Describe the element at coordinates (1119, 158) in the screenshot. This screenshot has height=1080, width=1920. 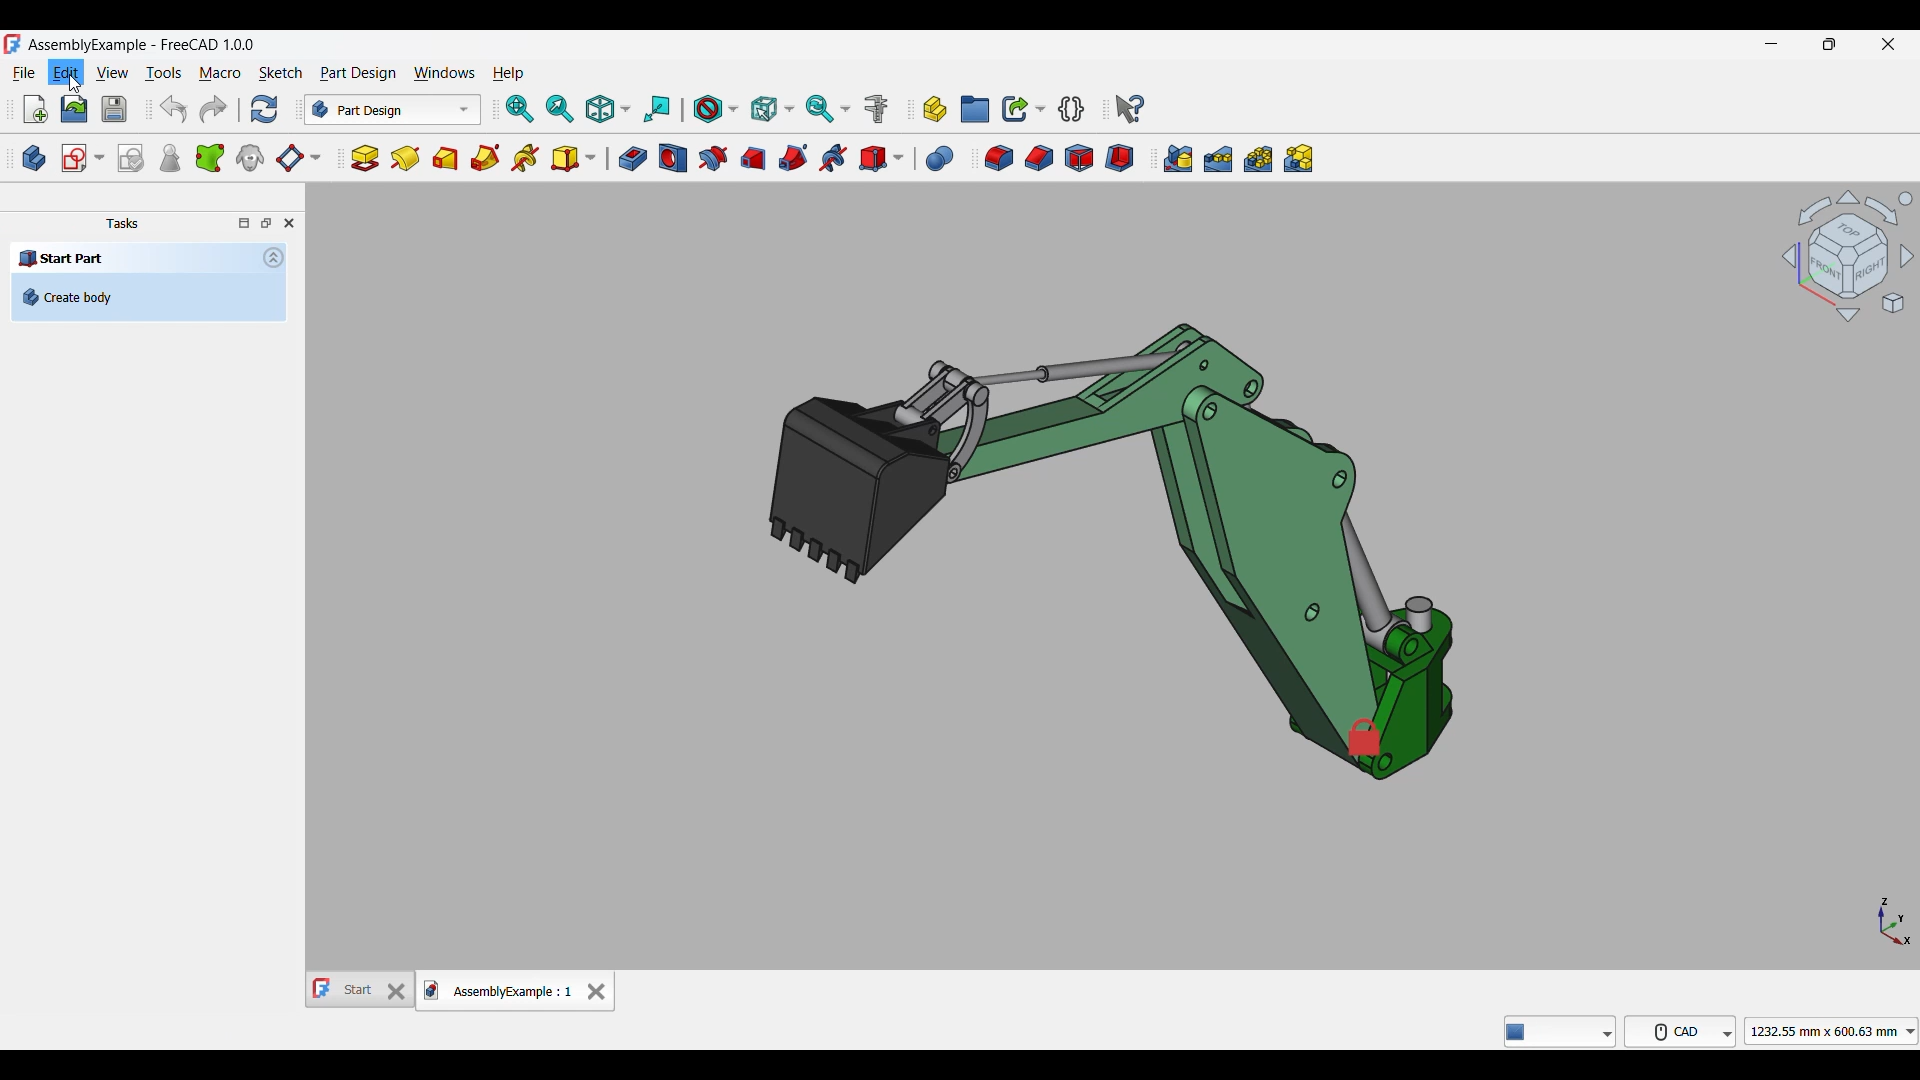
I see `Thickness` at that location.